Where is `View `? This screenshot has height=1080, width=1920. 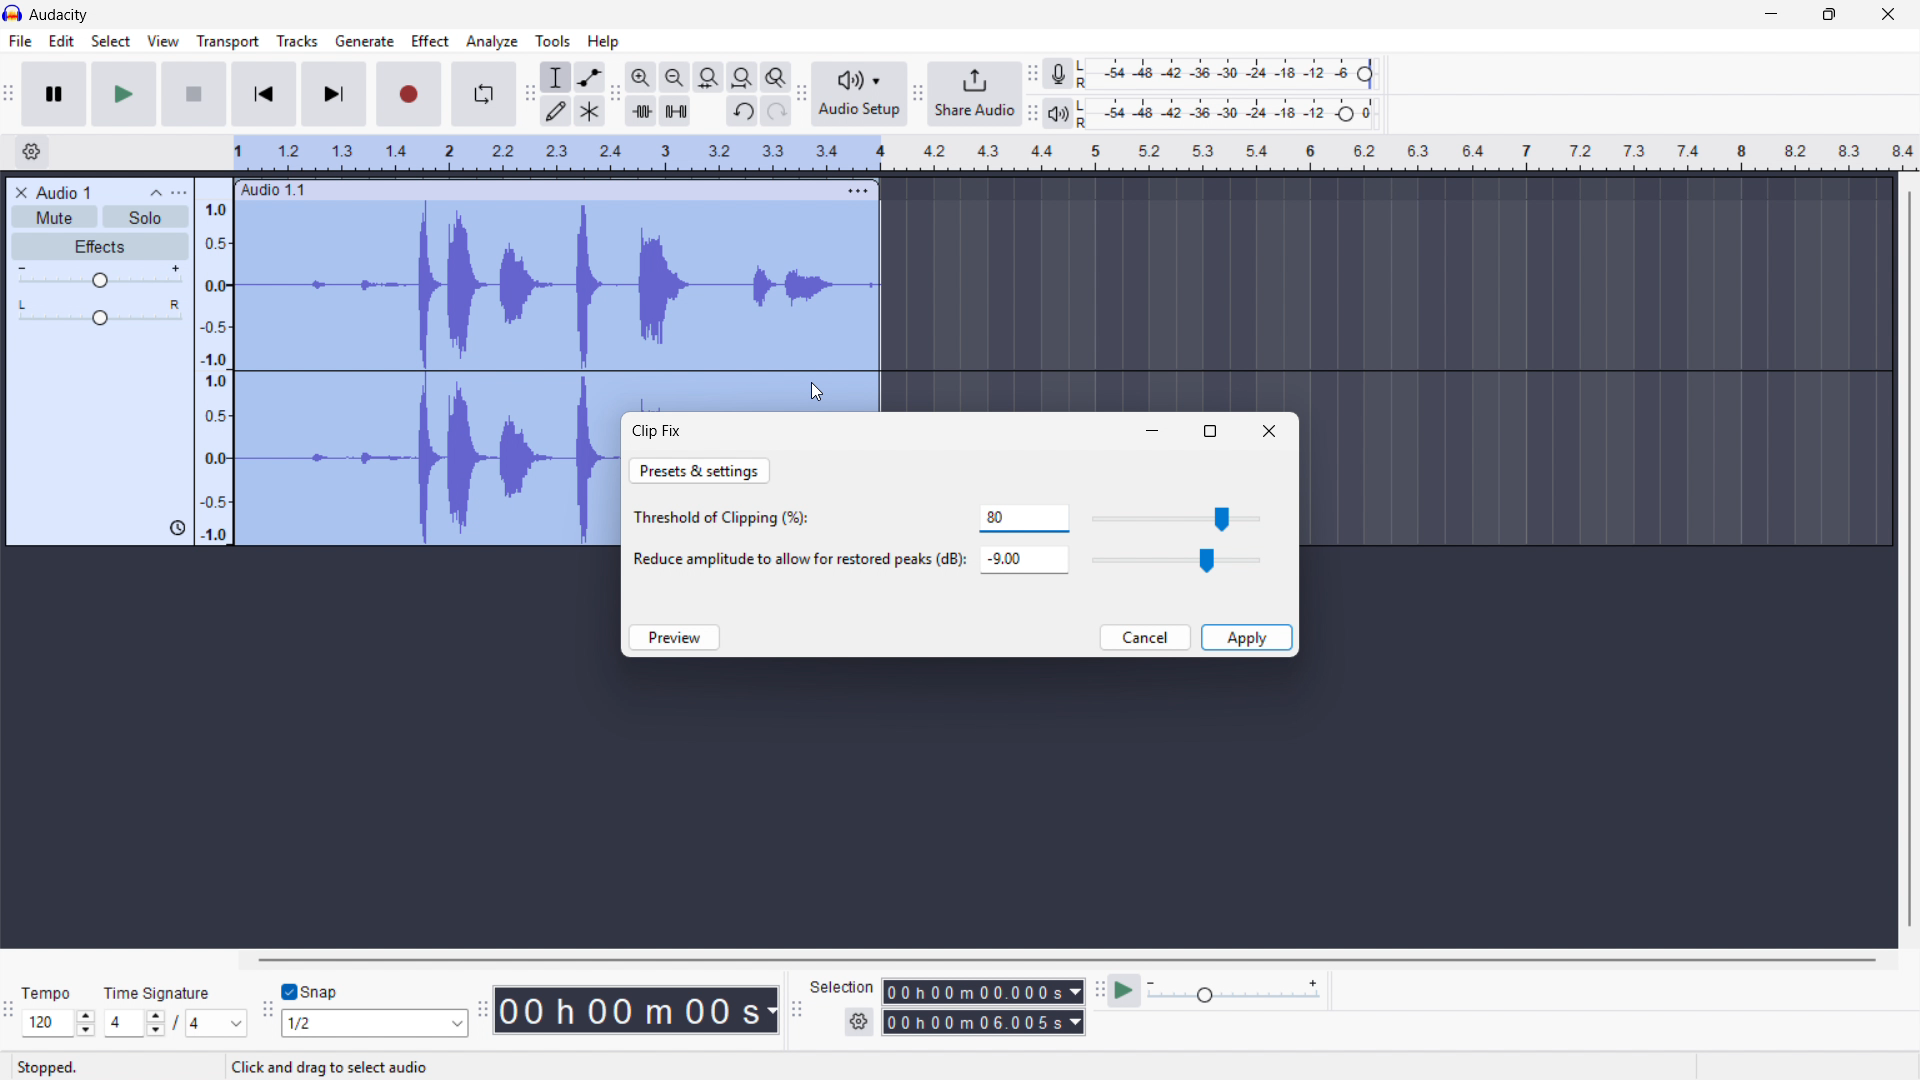 View  is located at coordinates (164, 41).